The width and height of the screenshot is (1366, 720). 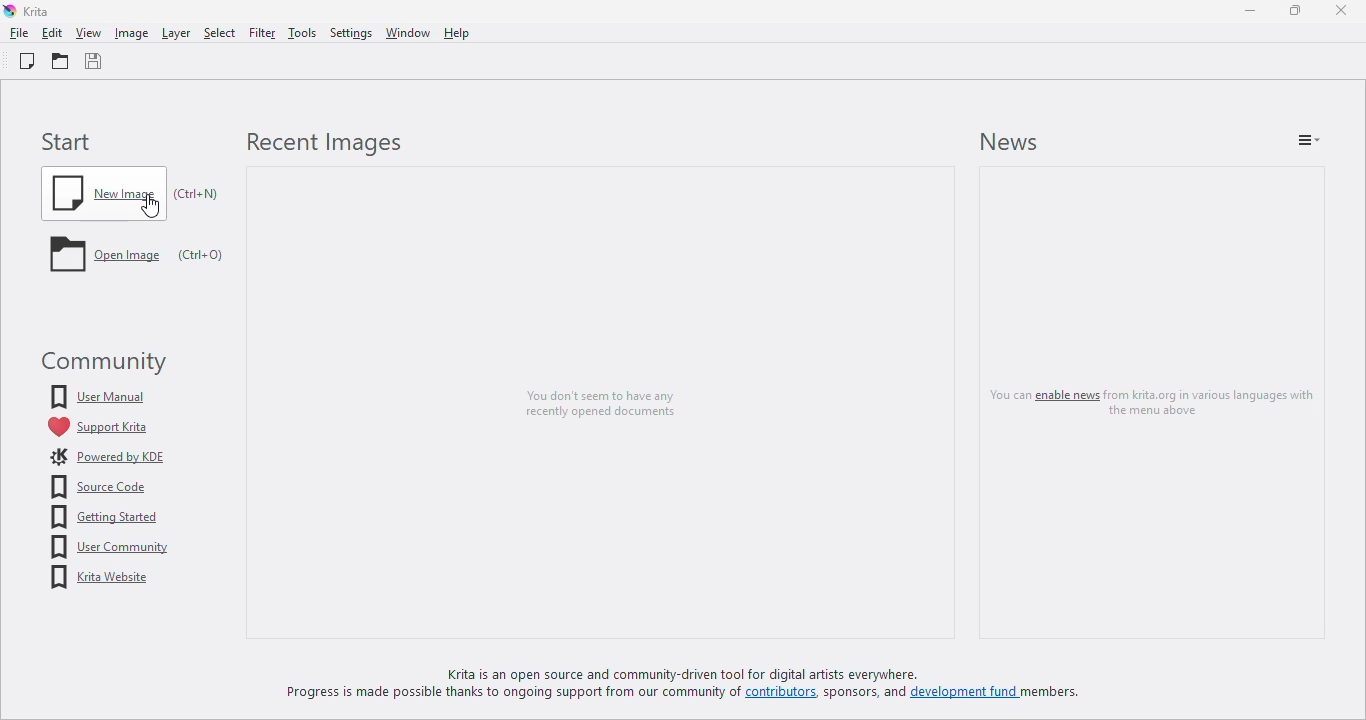 What do you see at coordinates (350, 33) in the screenshot?
I see `settings` at bounding box center [350, 33].